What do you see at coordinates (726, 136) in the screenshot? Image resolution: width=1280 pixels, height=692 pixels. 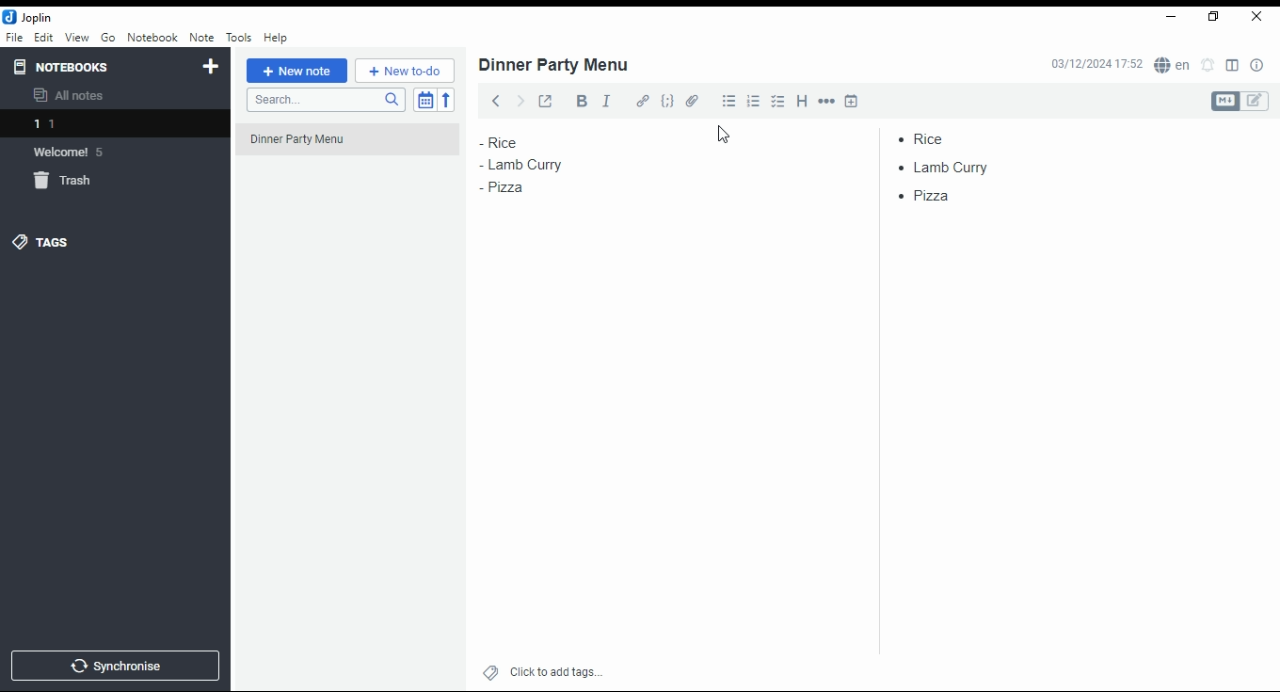 I see `cursor` at bounding box center [726, 136].